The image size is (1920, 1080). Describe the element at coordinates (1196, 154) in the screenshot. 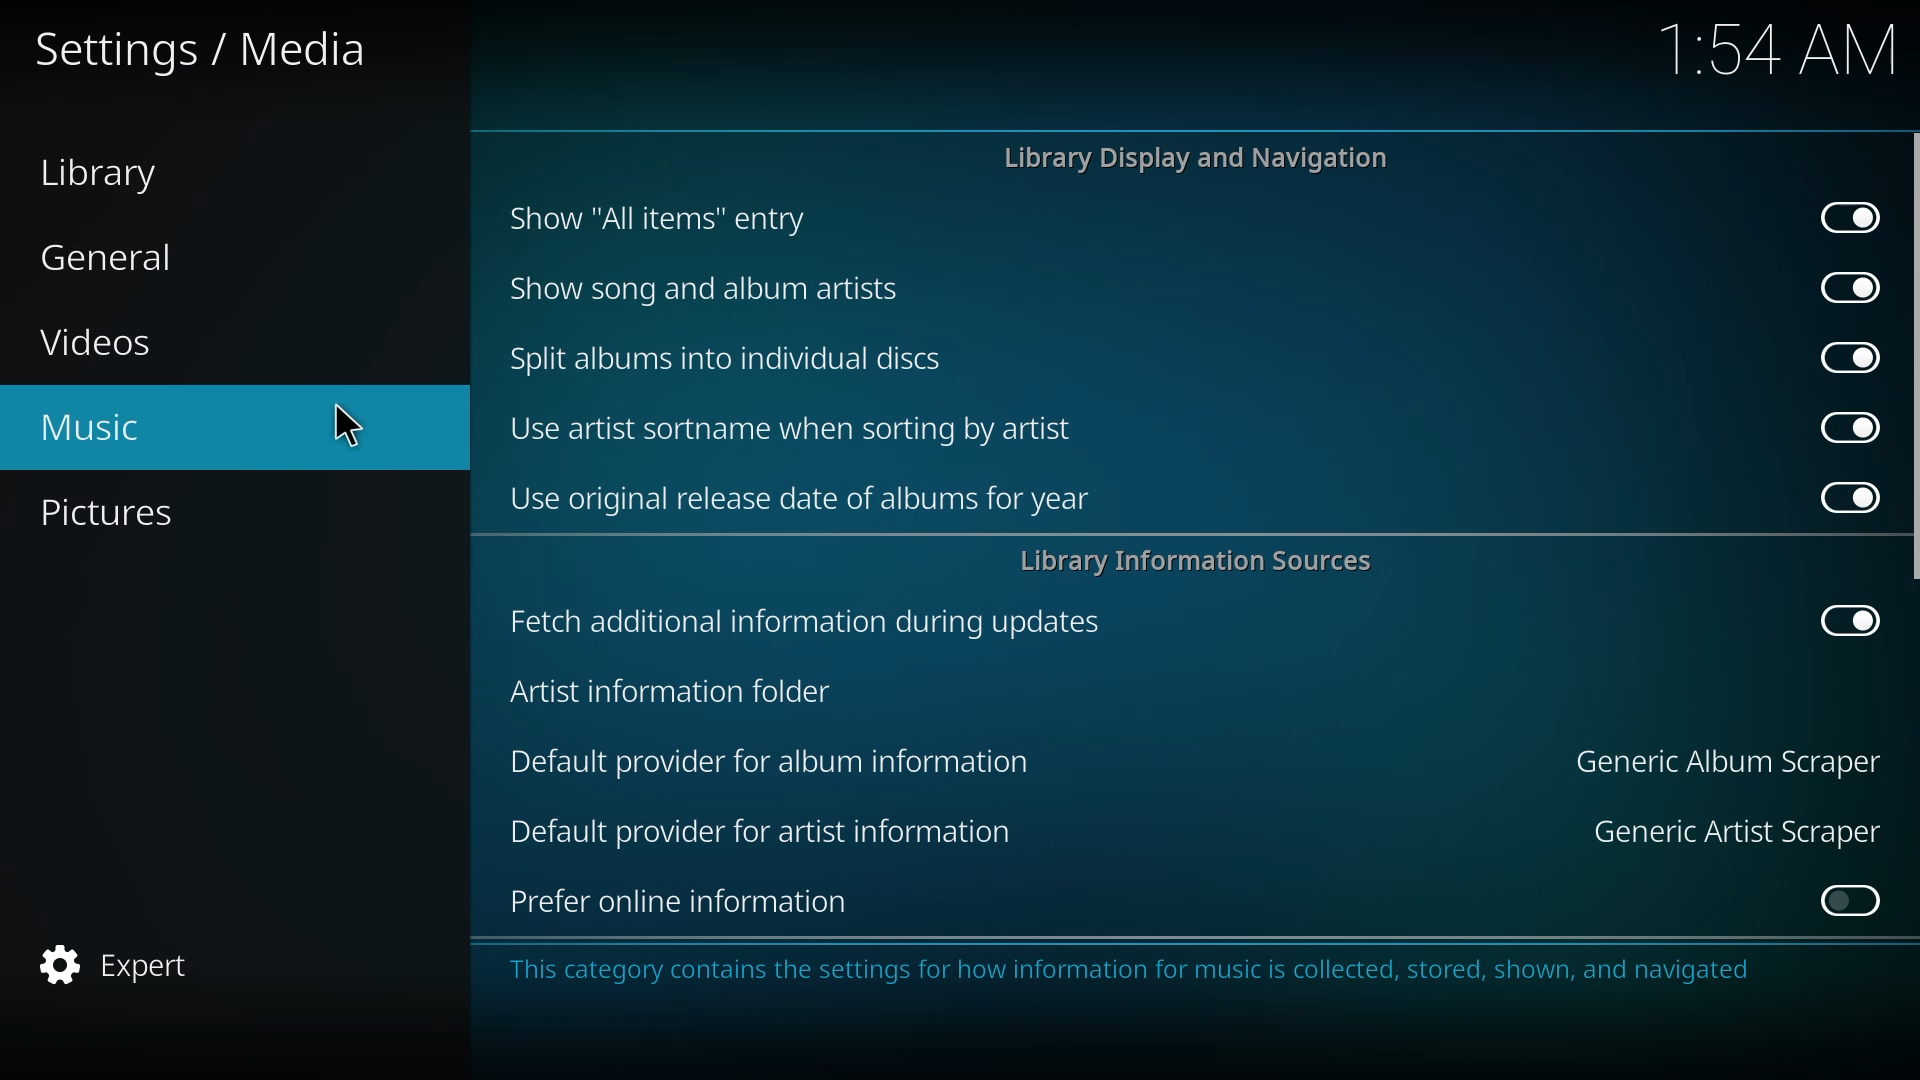

I see `library display and navigation` at that location.